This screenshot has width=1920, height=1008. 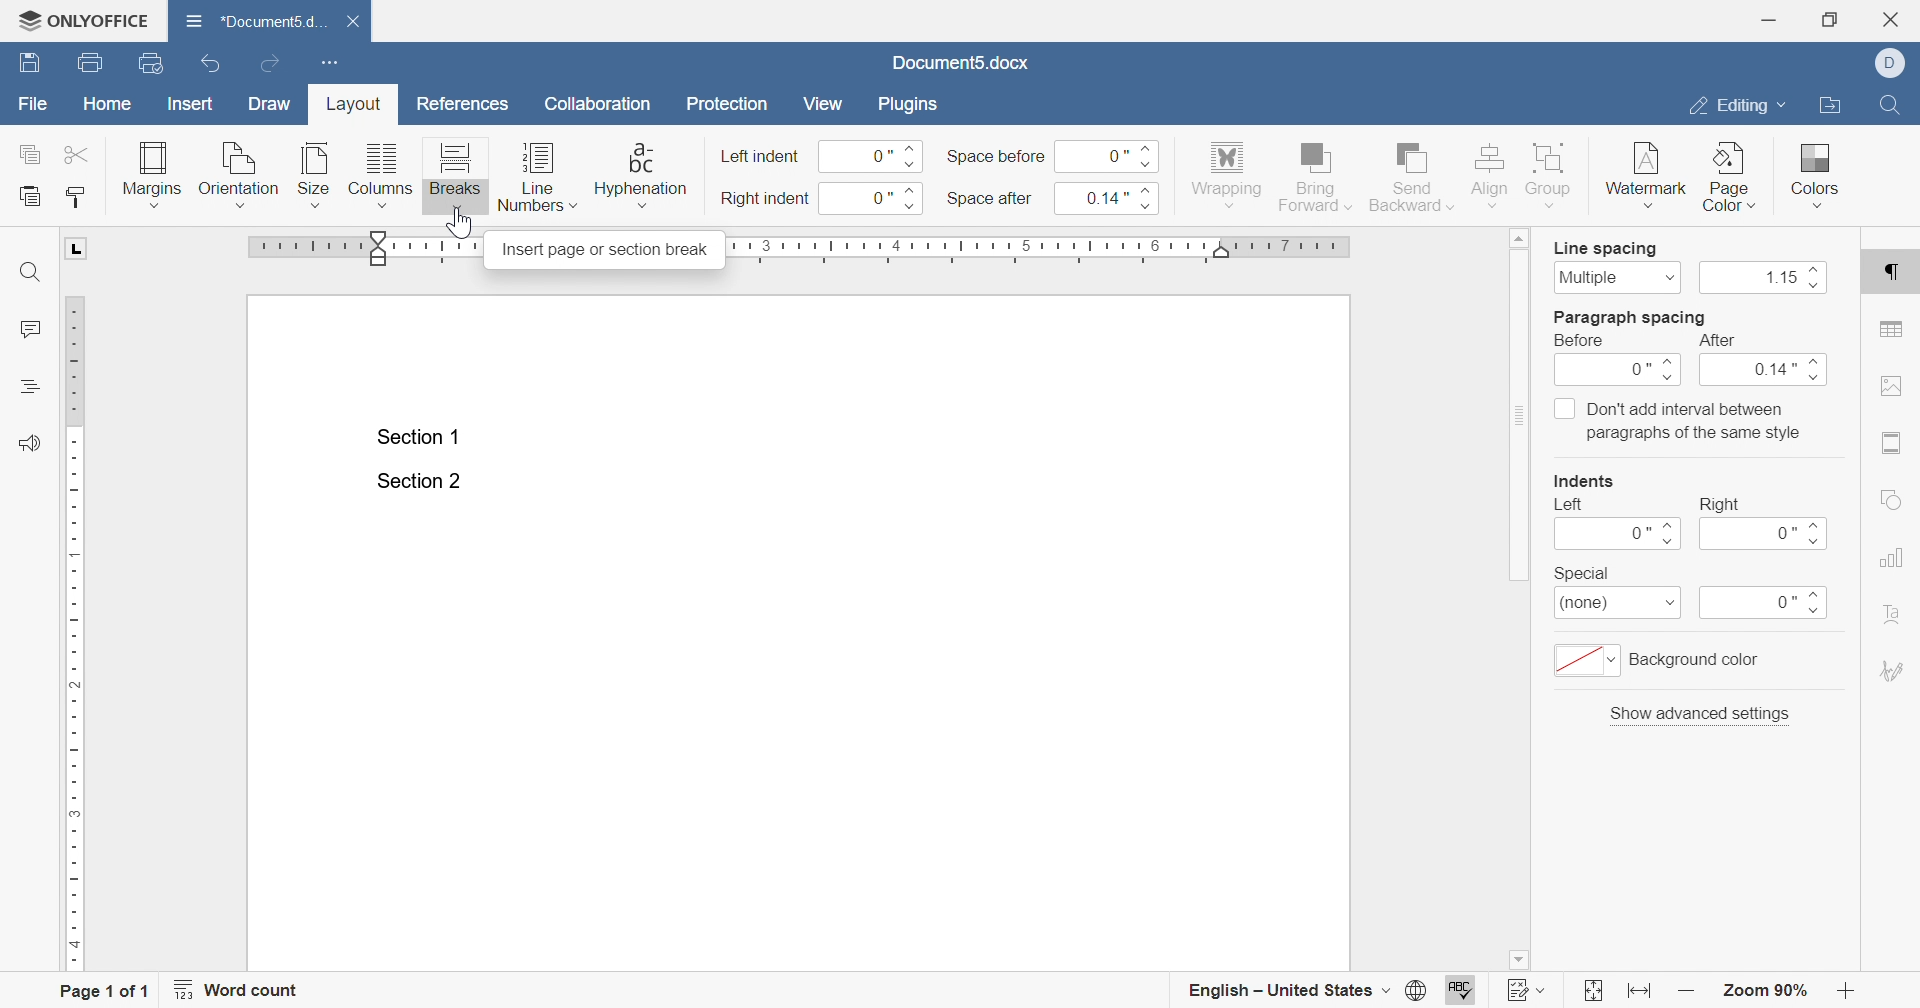 What do you see at coordinates (153, 173) in the screenshot?
I see `margins` at bounding box center [153, 173].